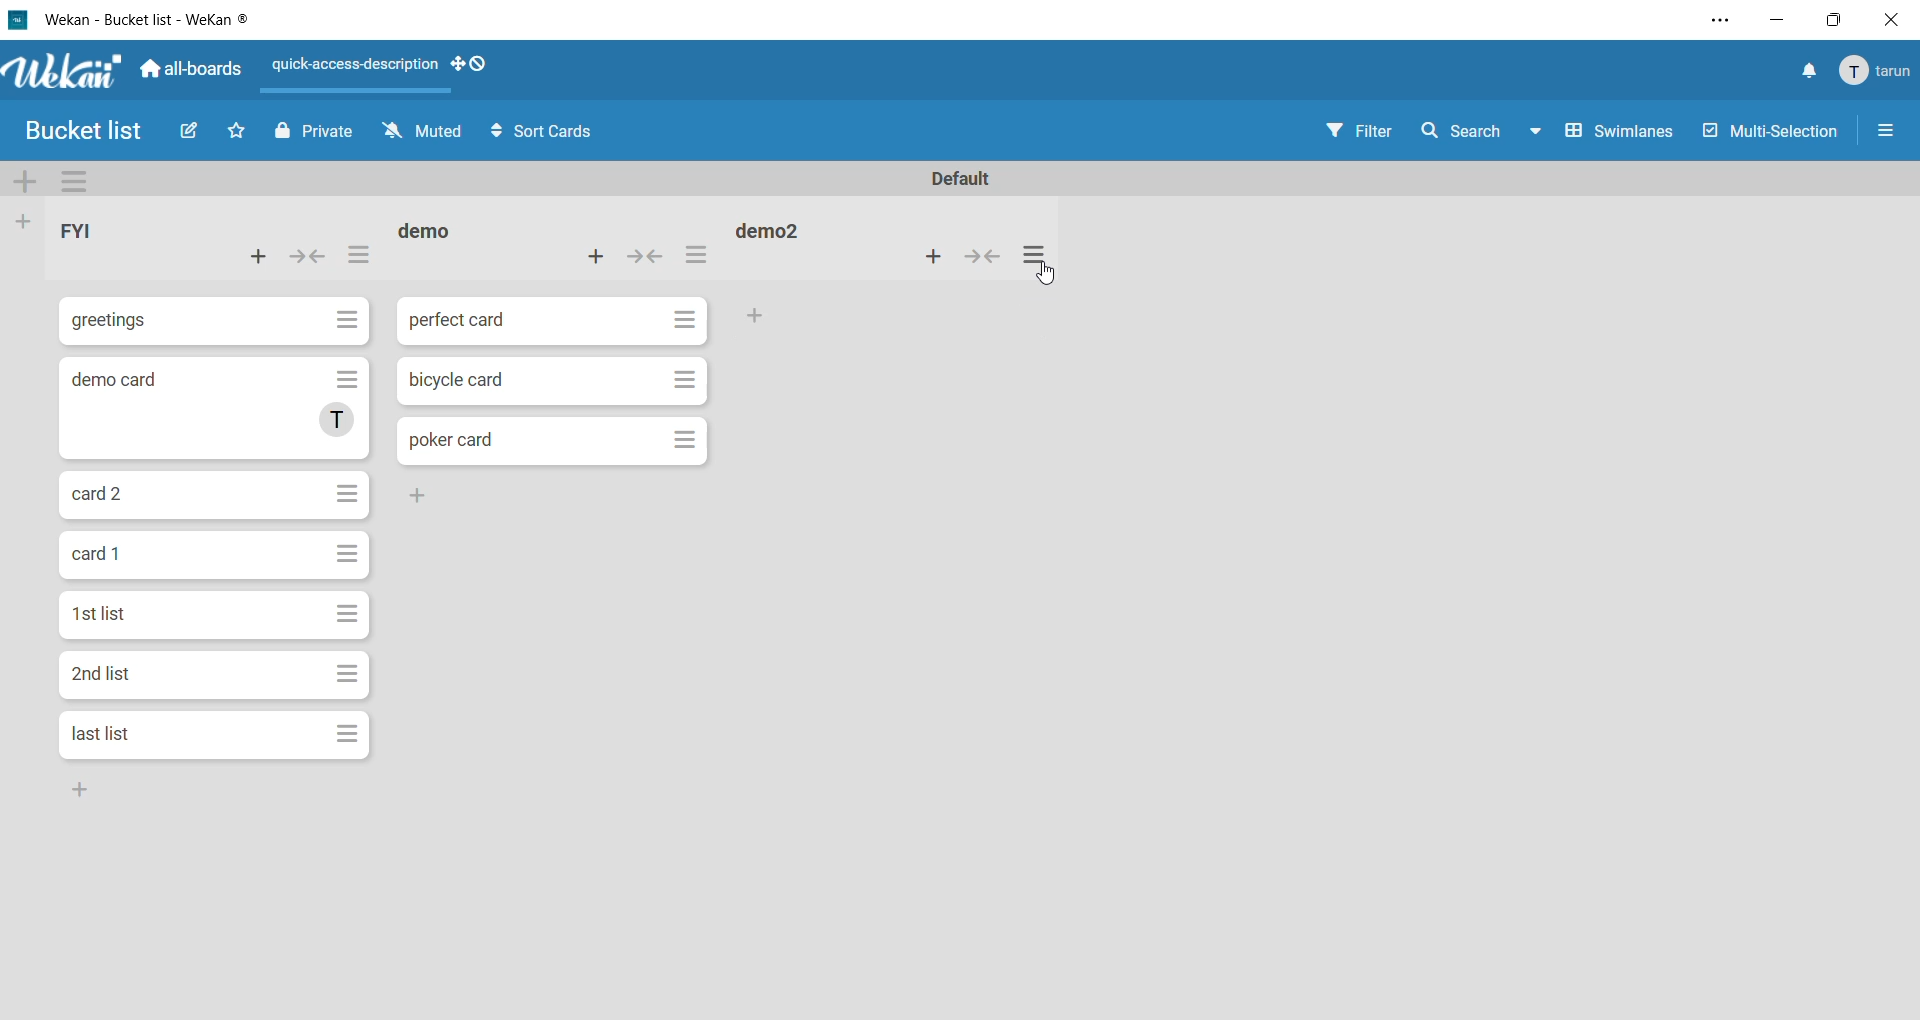  What do you see at coordinates (593, 264) in the screenshot?
I see `add card` at bounding box center [593, 264].